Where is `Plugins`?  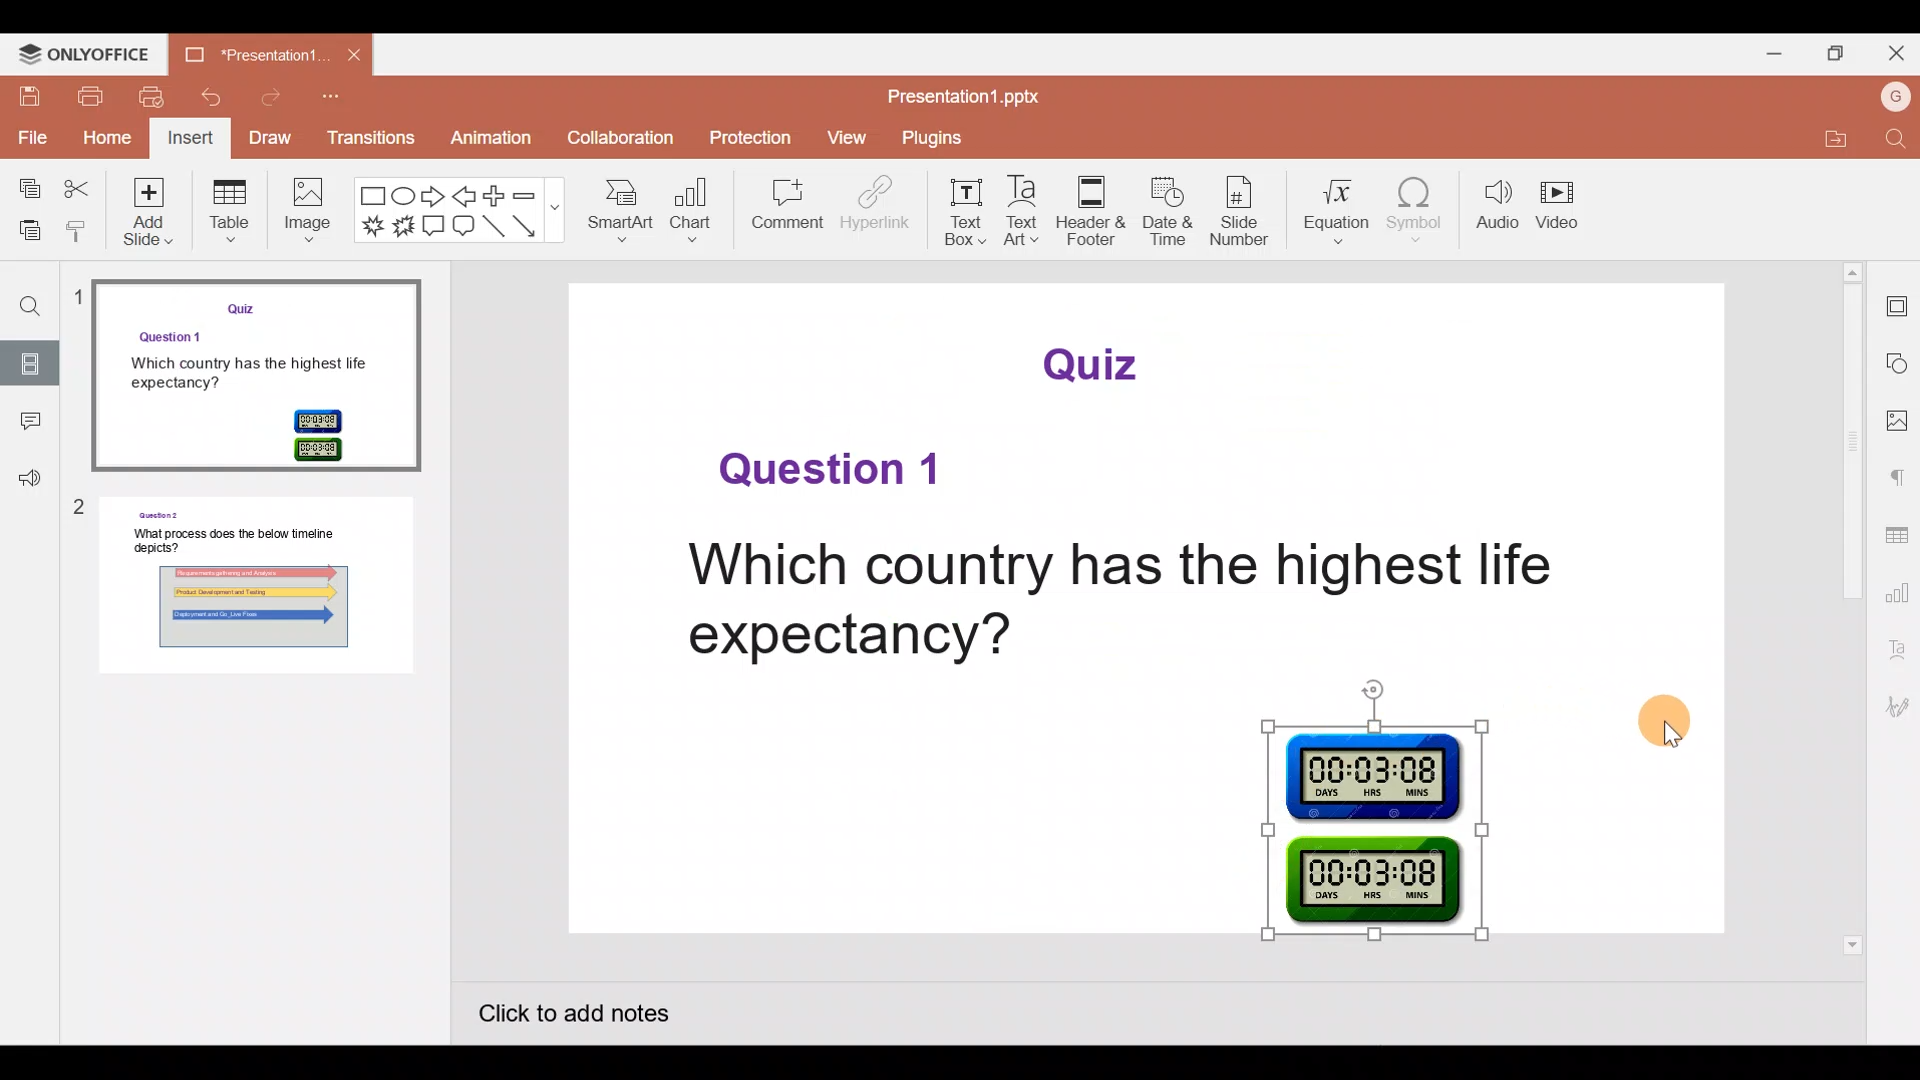 Plugins is located at coordinates (923, 139).